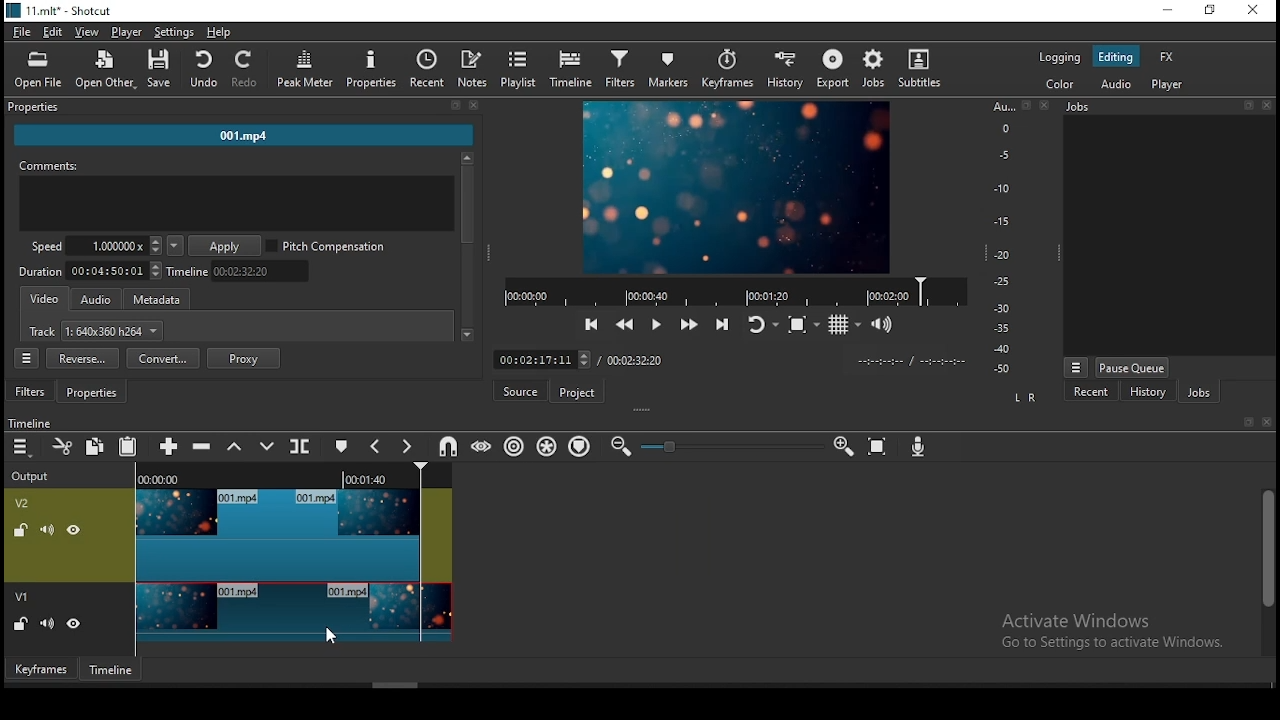 This screenshot has height=720, width=1280. What do you see at coordinates (729, 446) in the screenshot?
I see `Zoom slider` at bounding box center [729, 446].